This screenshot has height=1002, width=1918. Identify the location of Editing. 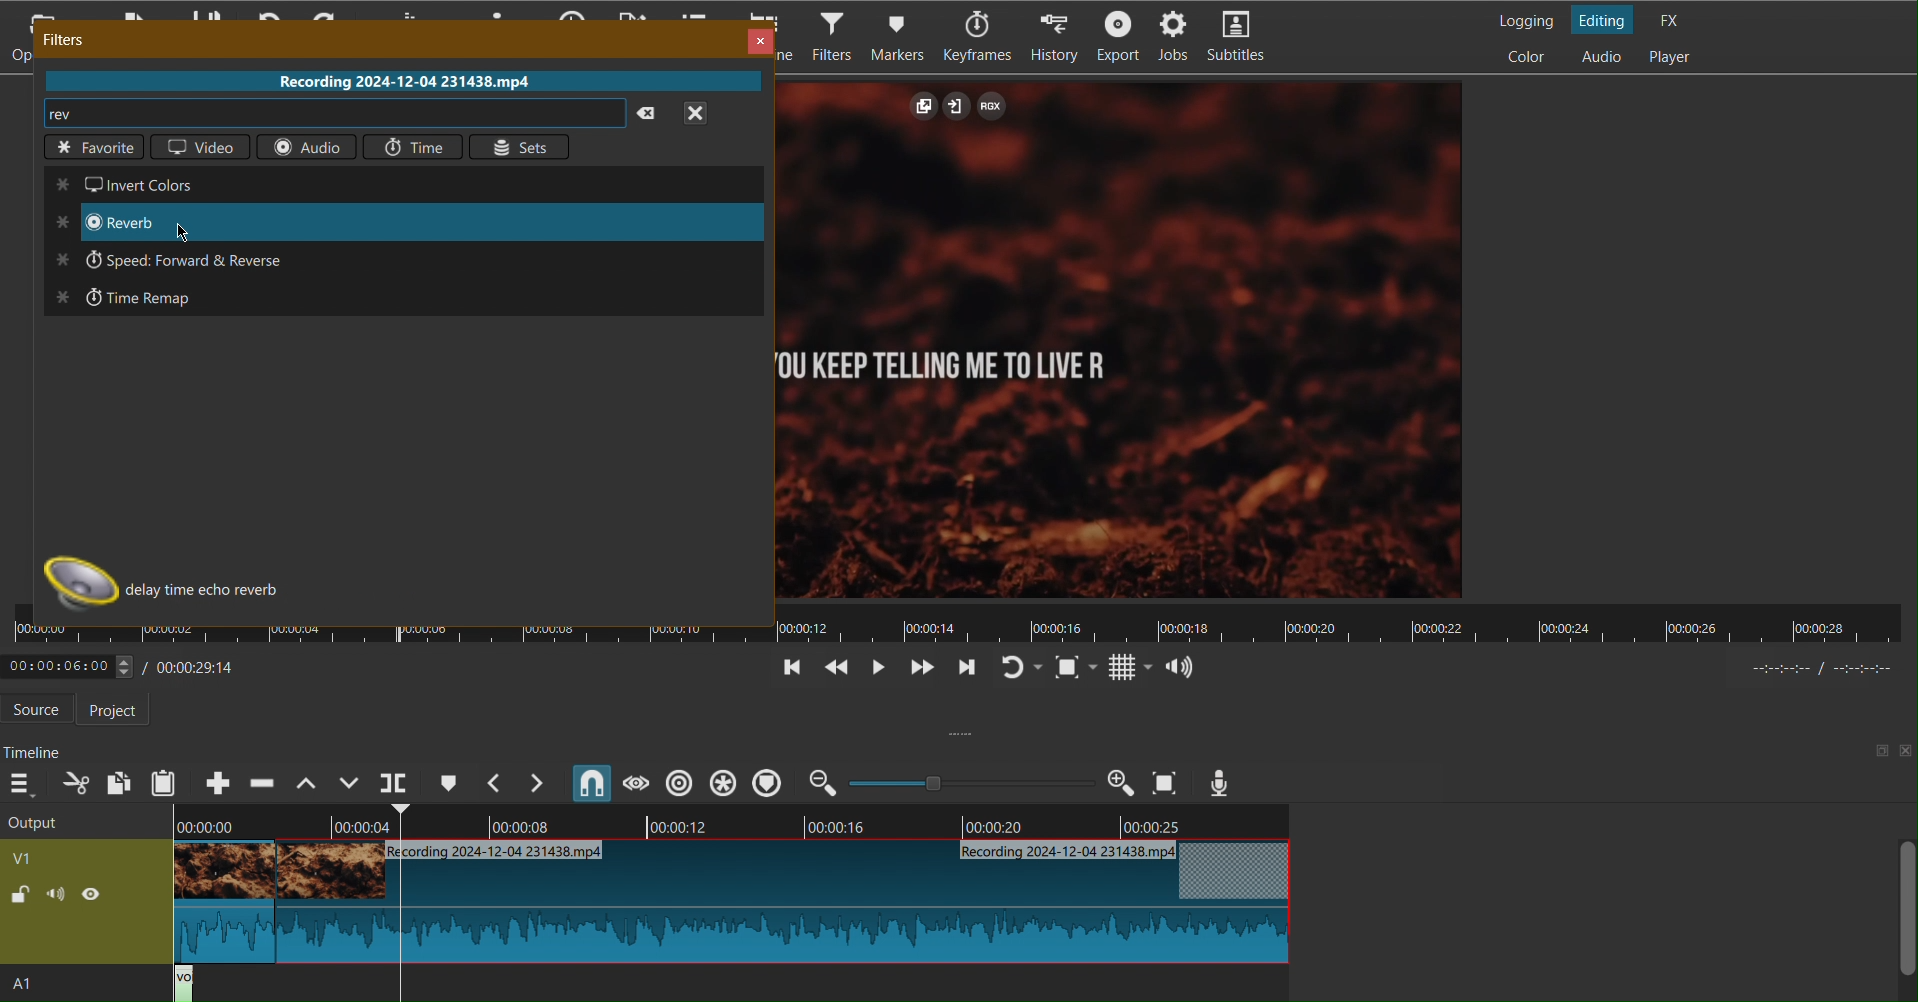
(1606, 19).